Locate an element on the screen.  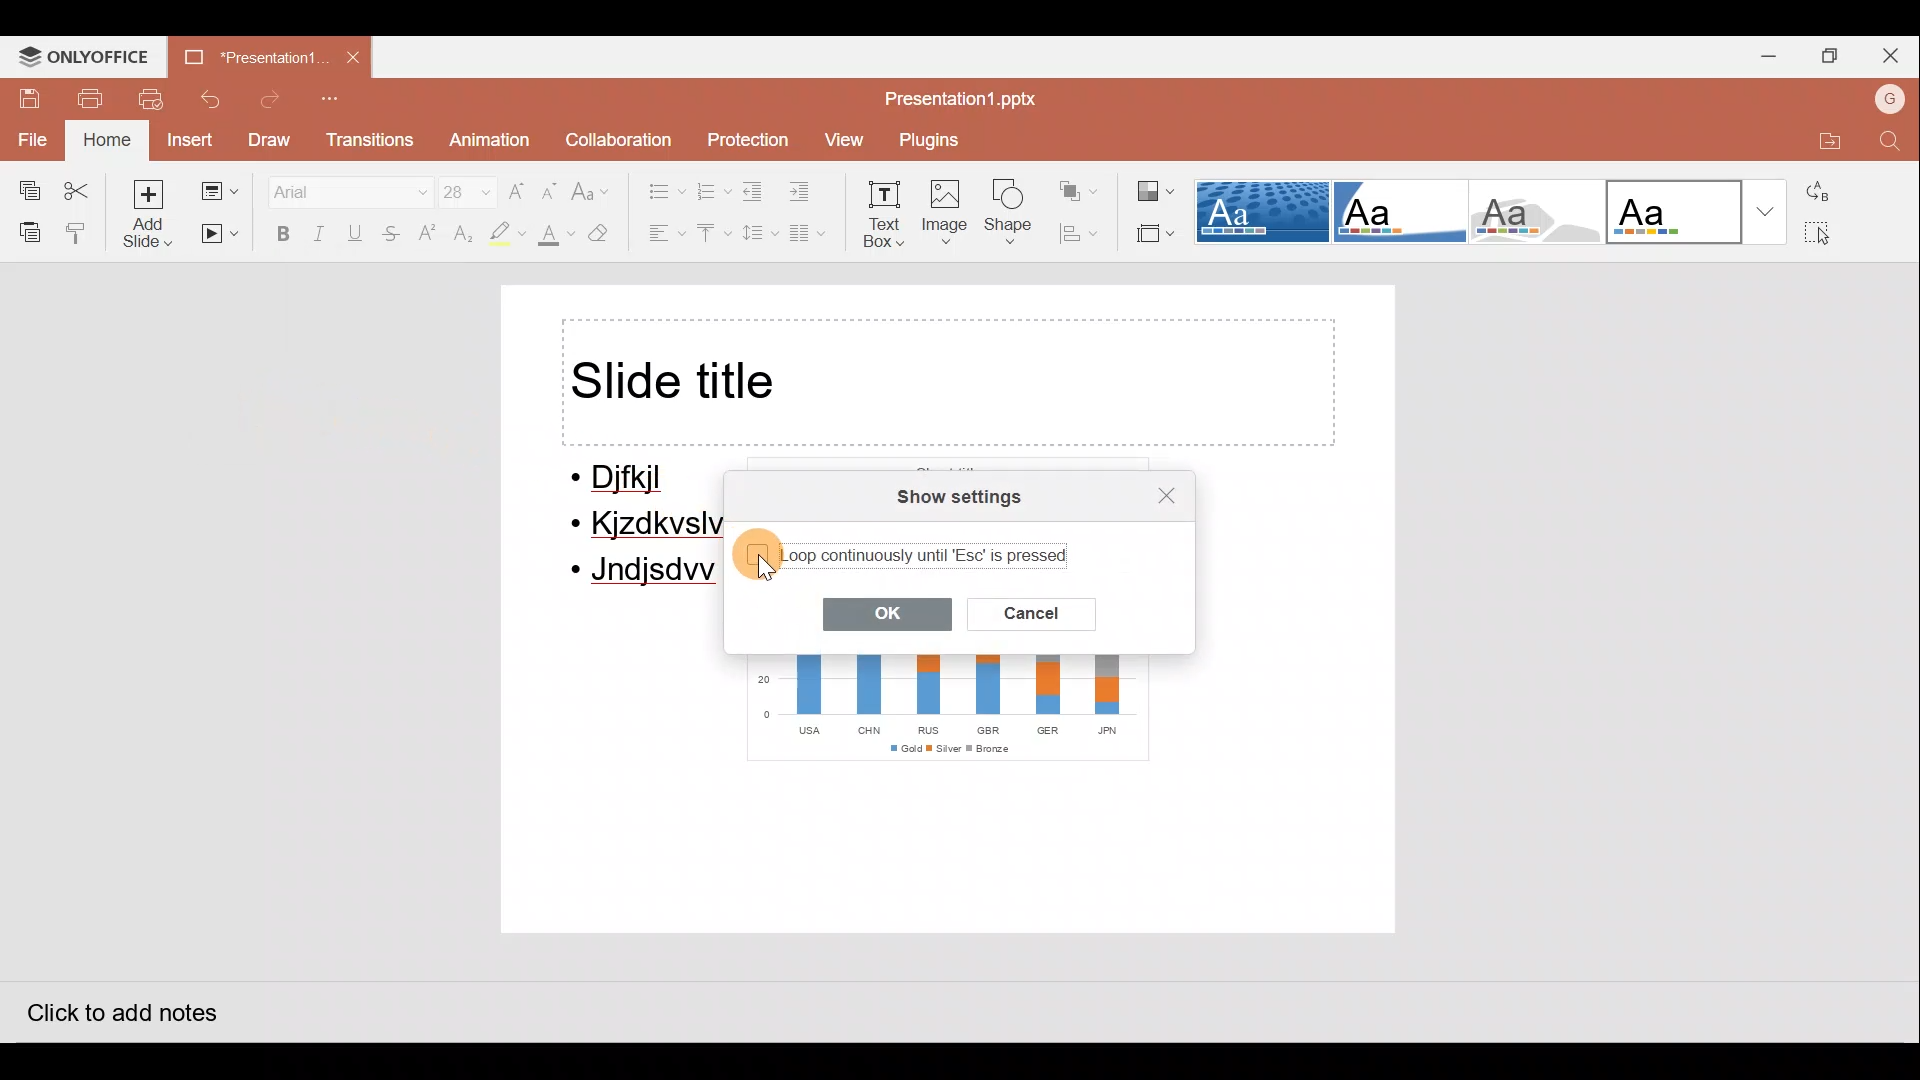
Increase font size is located at coordinates (515, 191).